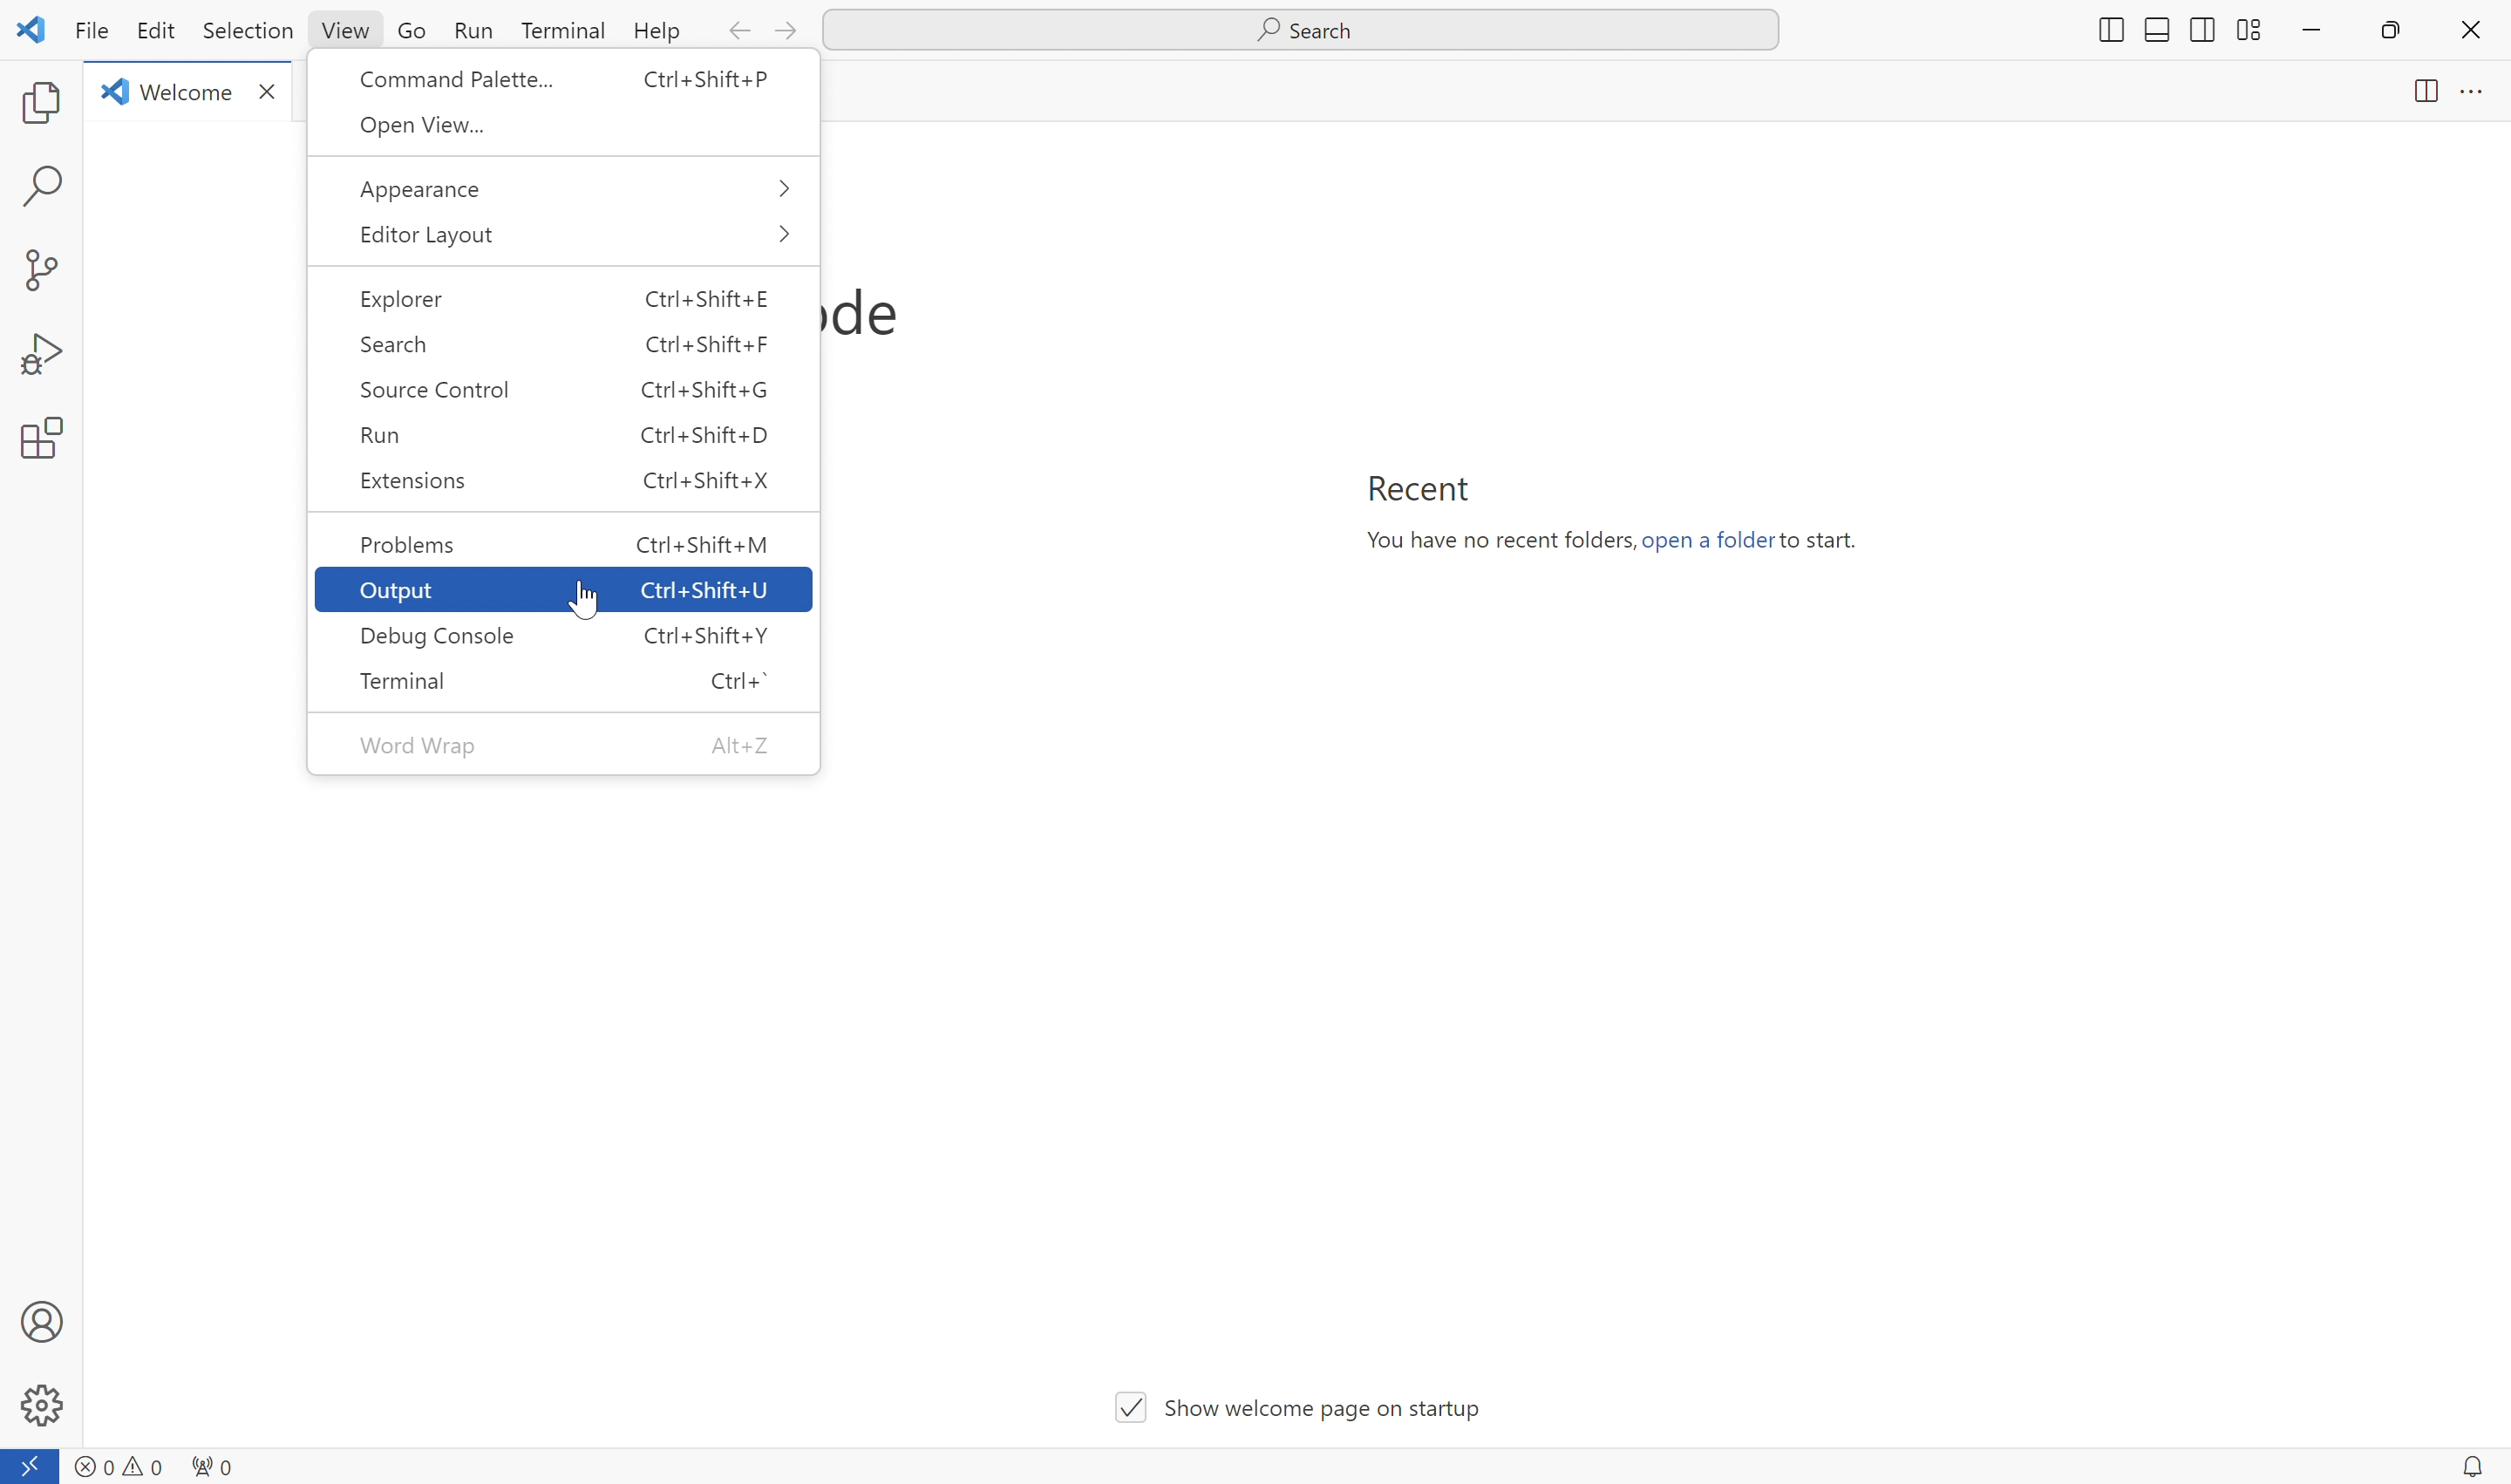 The image size is (2511, 1484). I want to click on settings, so click(46, 440).